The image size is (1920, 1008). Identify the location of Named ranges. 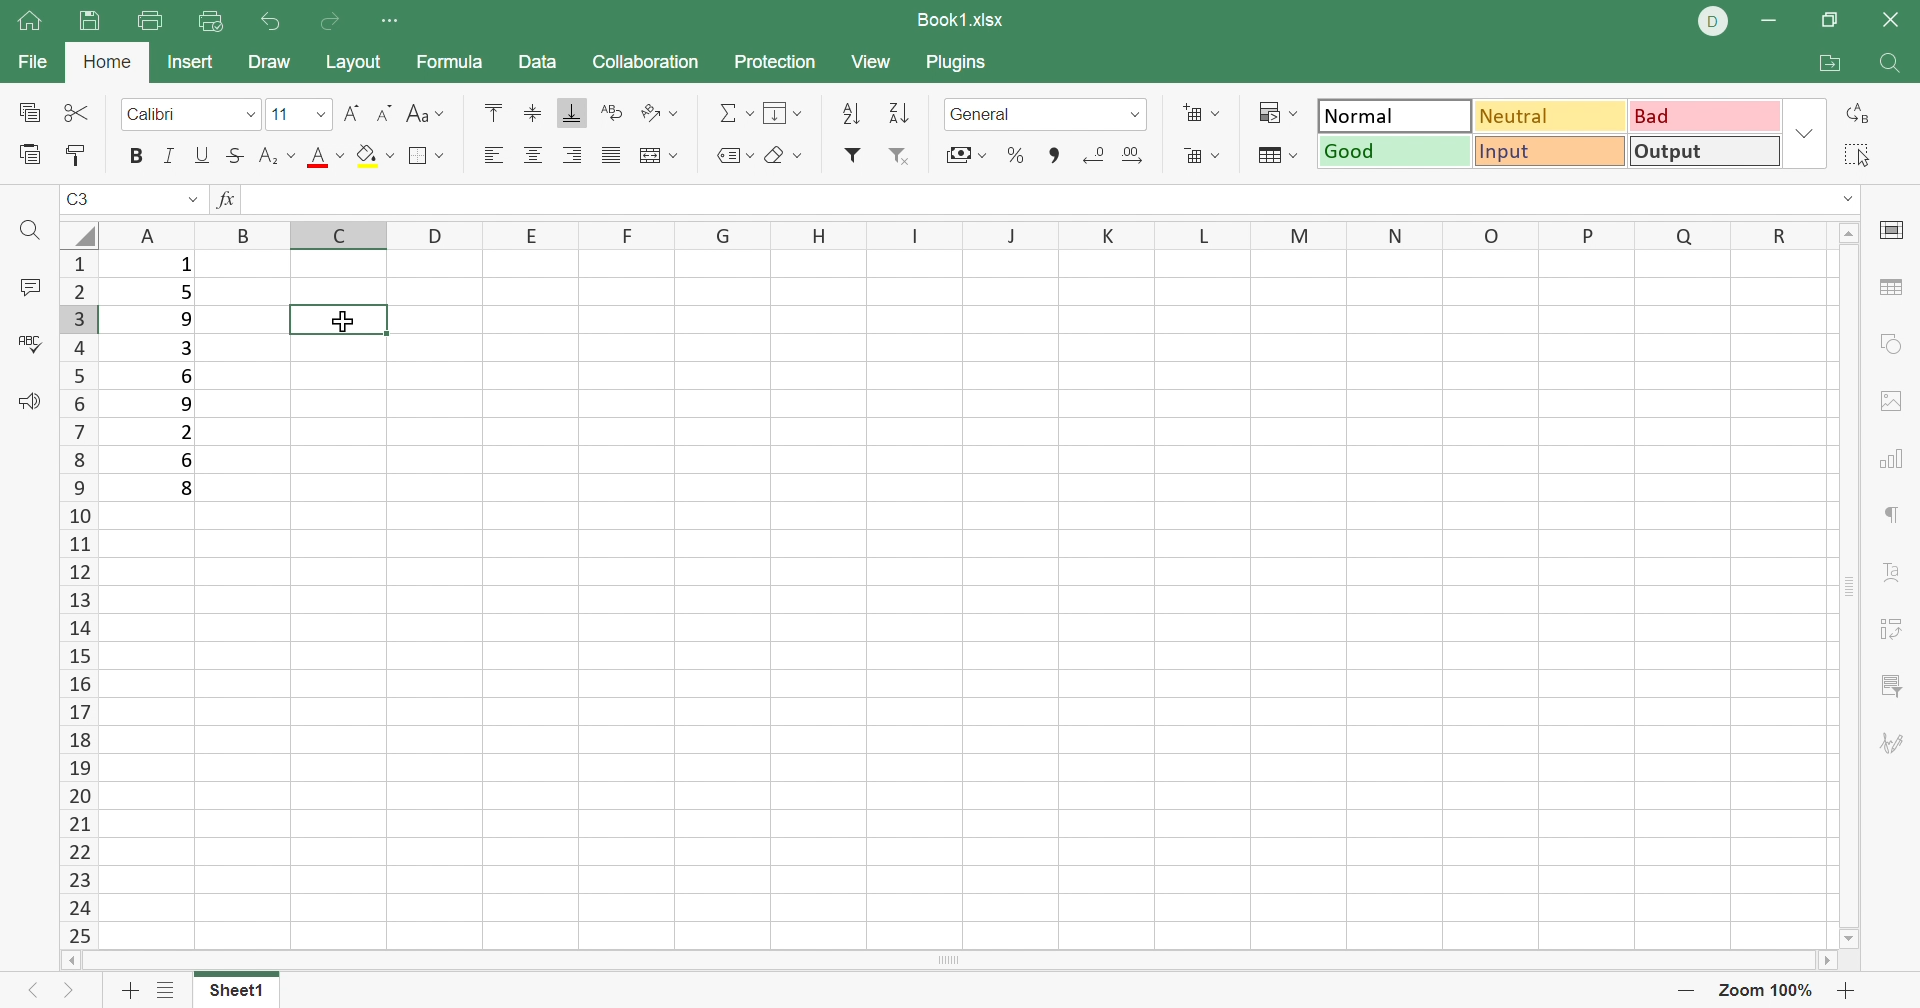
(733, 153).